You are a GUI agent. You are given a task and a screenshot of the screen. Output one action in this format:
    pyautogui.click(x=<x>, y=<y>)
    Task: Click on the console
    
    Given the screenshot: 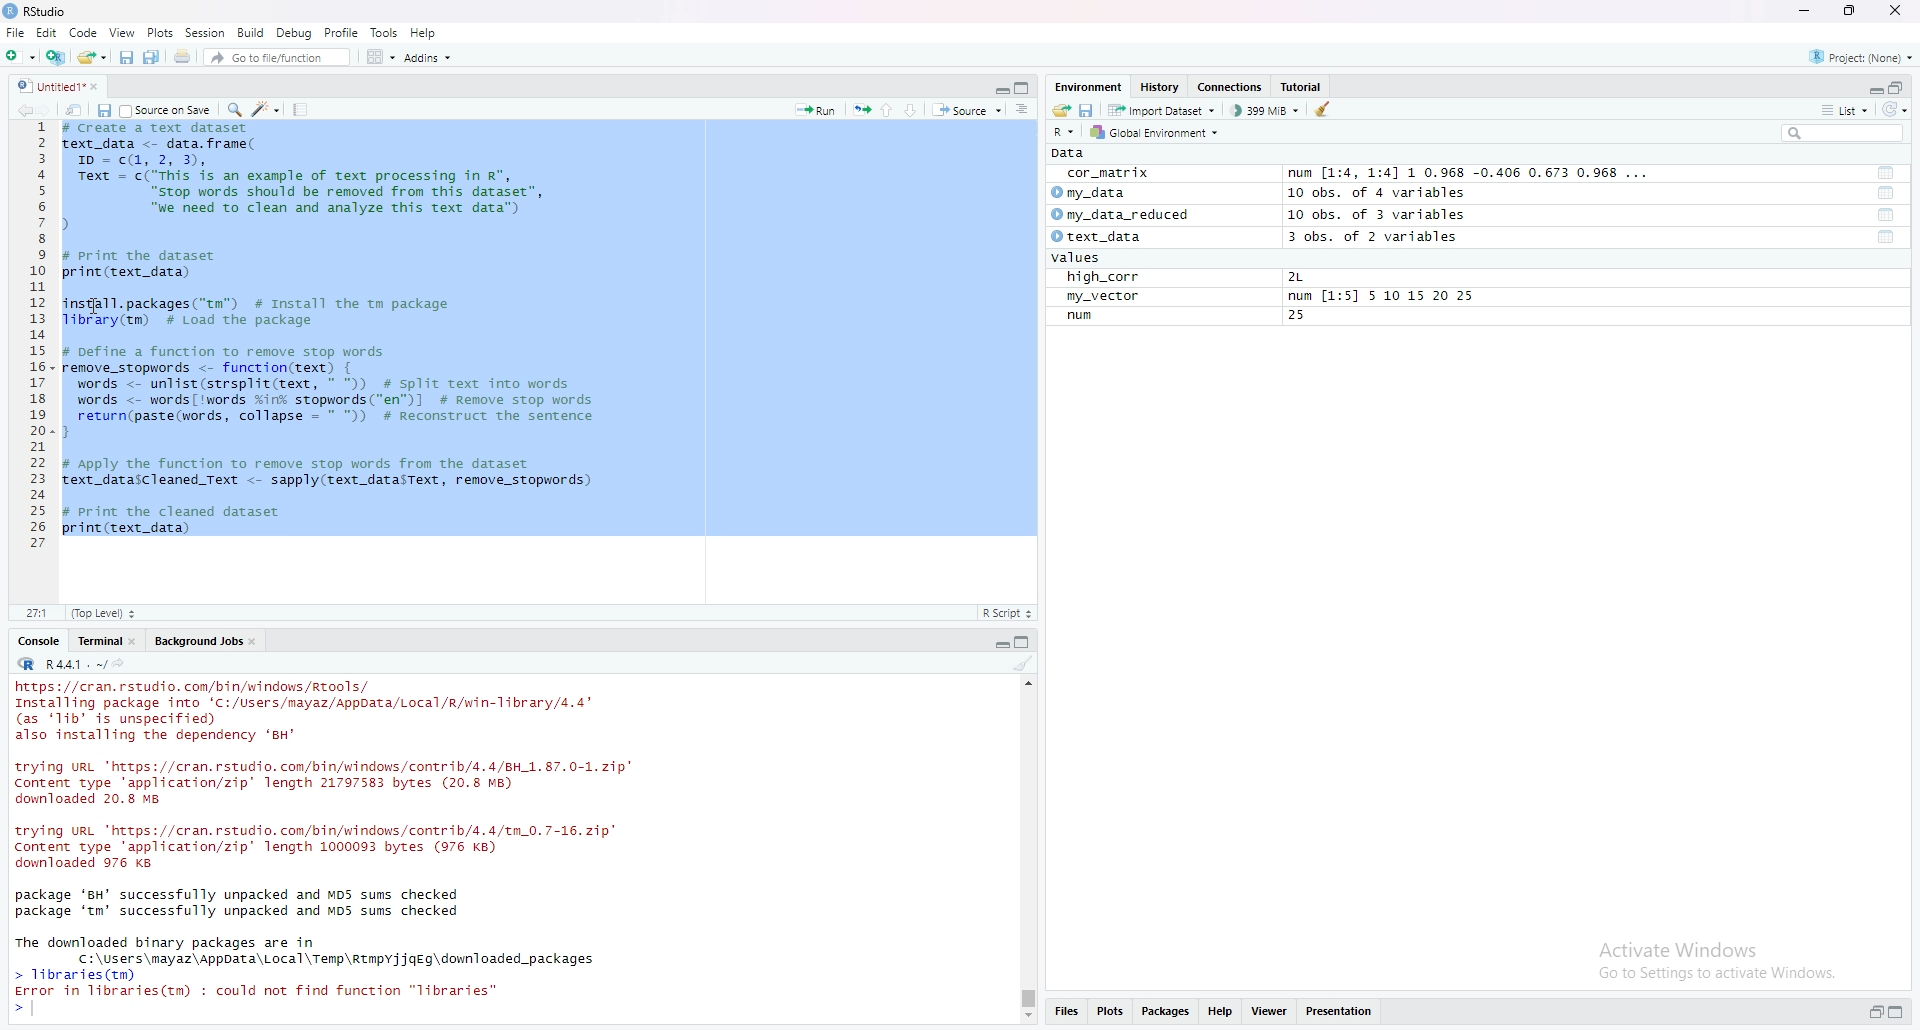 What is the action you would take?
    pyautogui.click(x=41, y=641)
    